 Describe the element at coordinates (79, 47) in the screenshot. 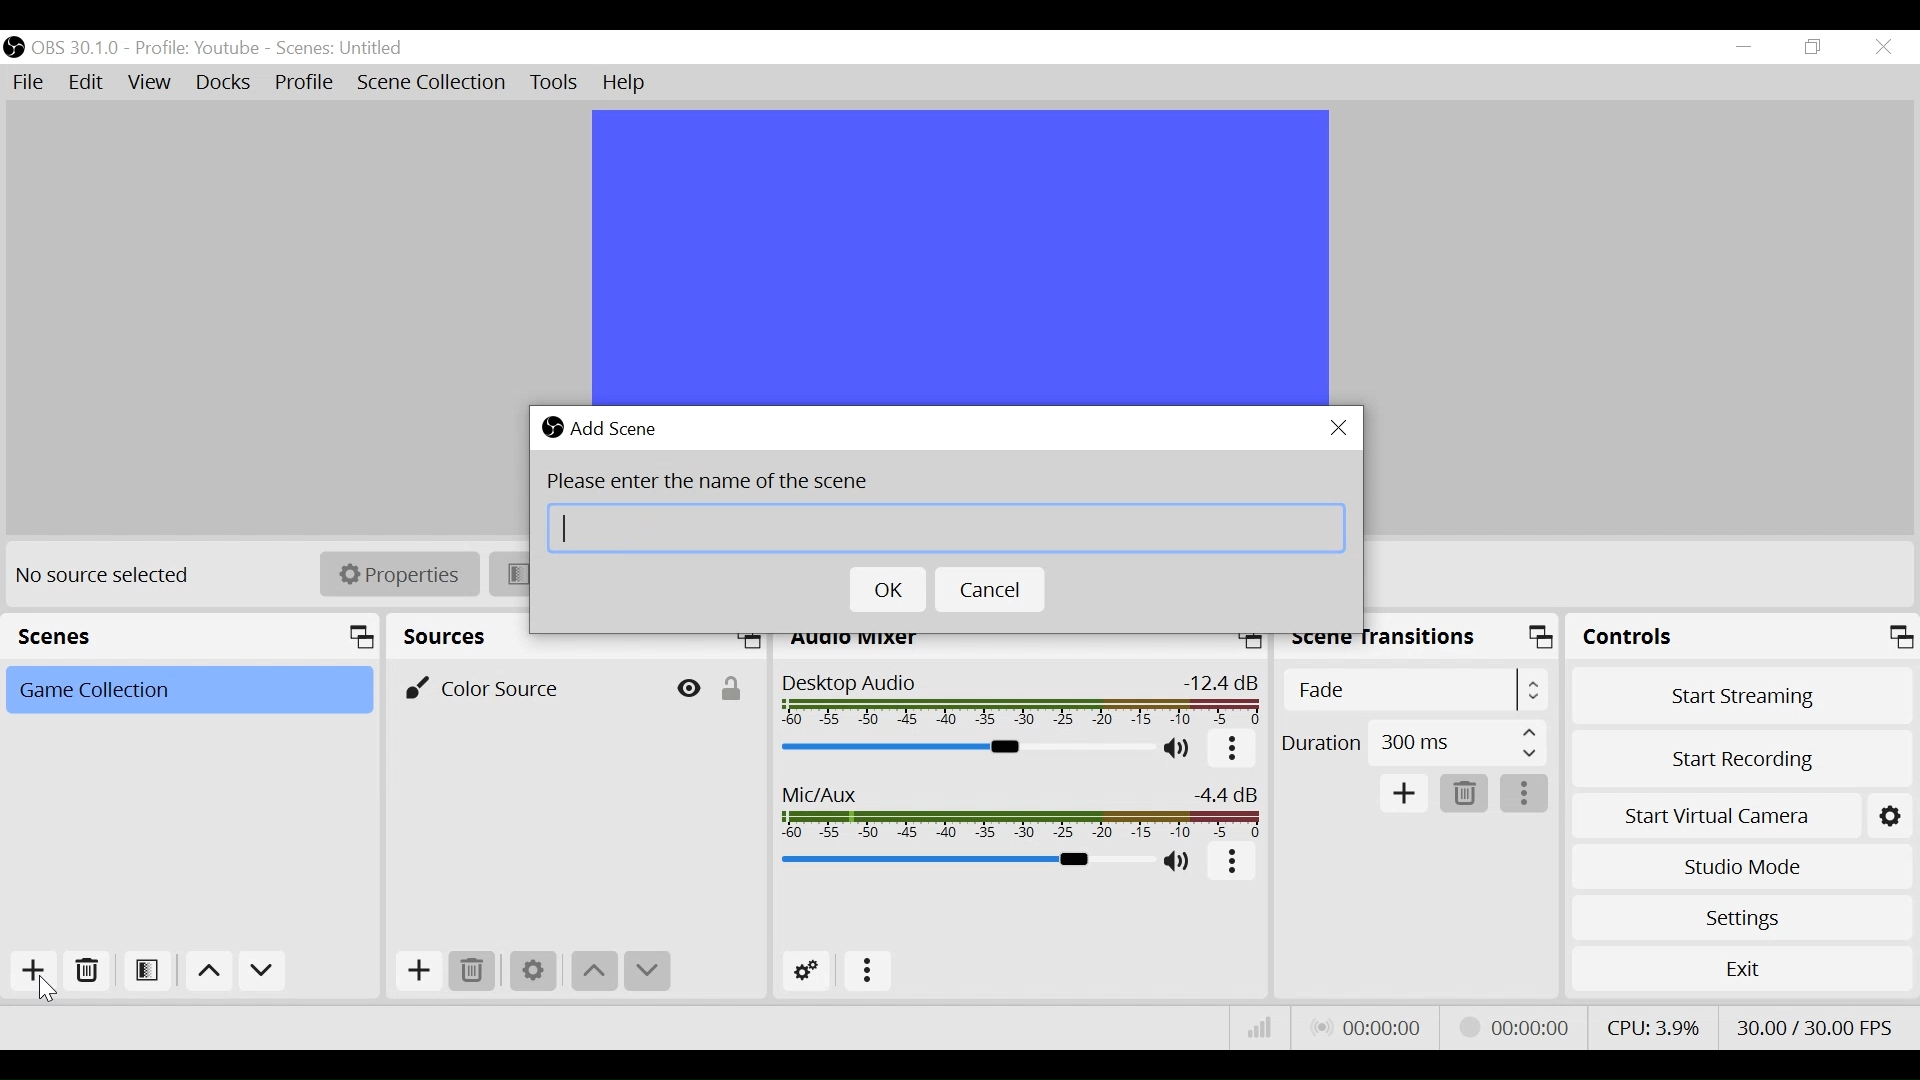

I see `OBS Version` at that location.